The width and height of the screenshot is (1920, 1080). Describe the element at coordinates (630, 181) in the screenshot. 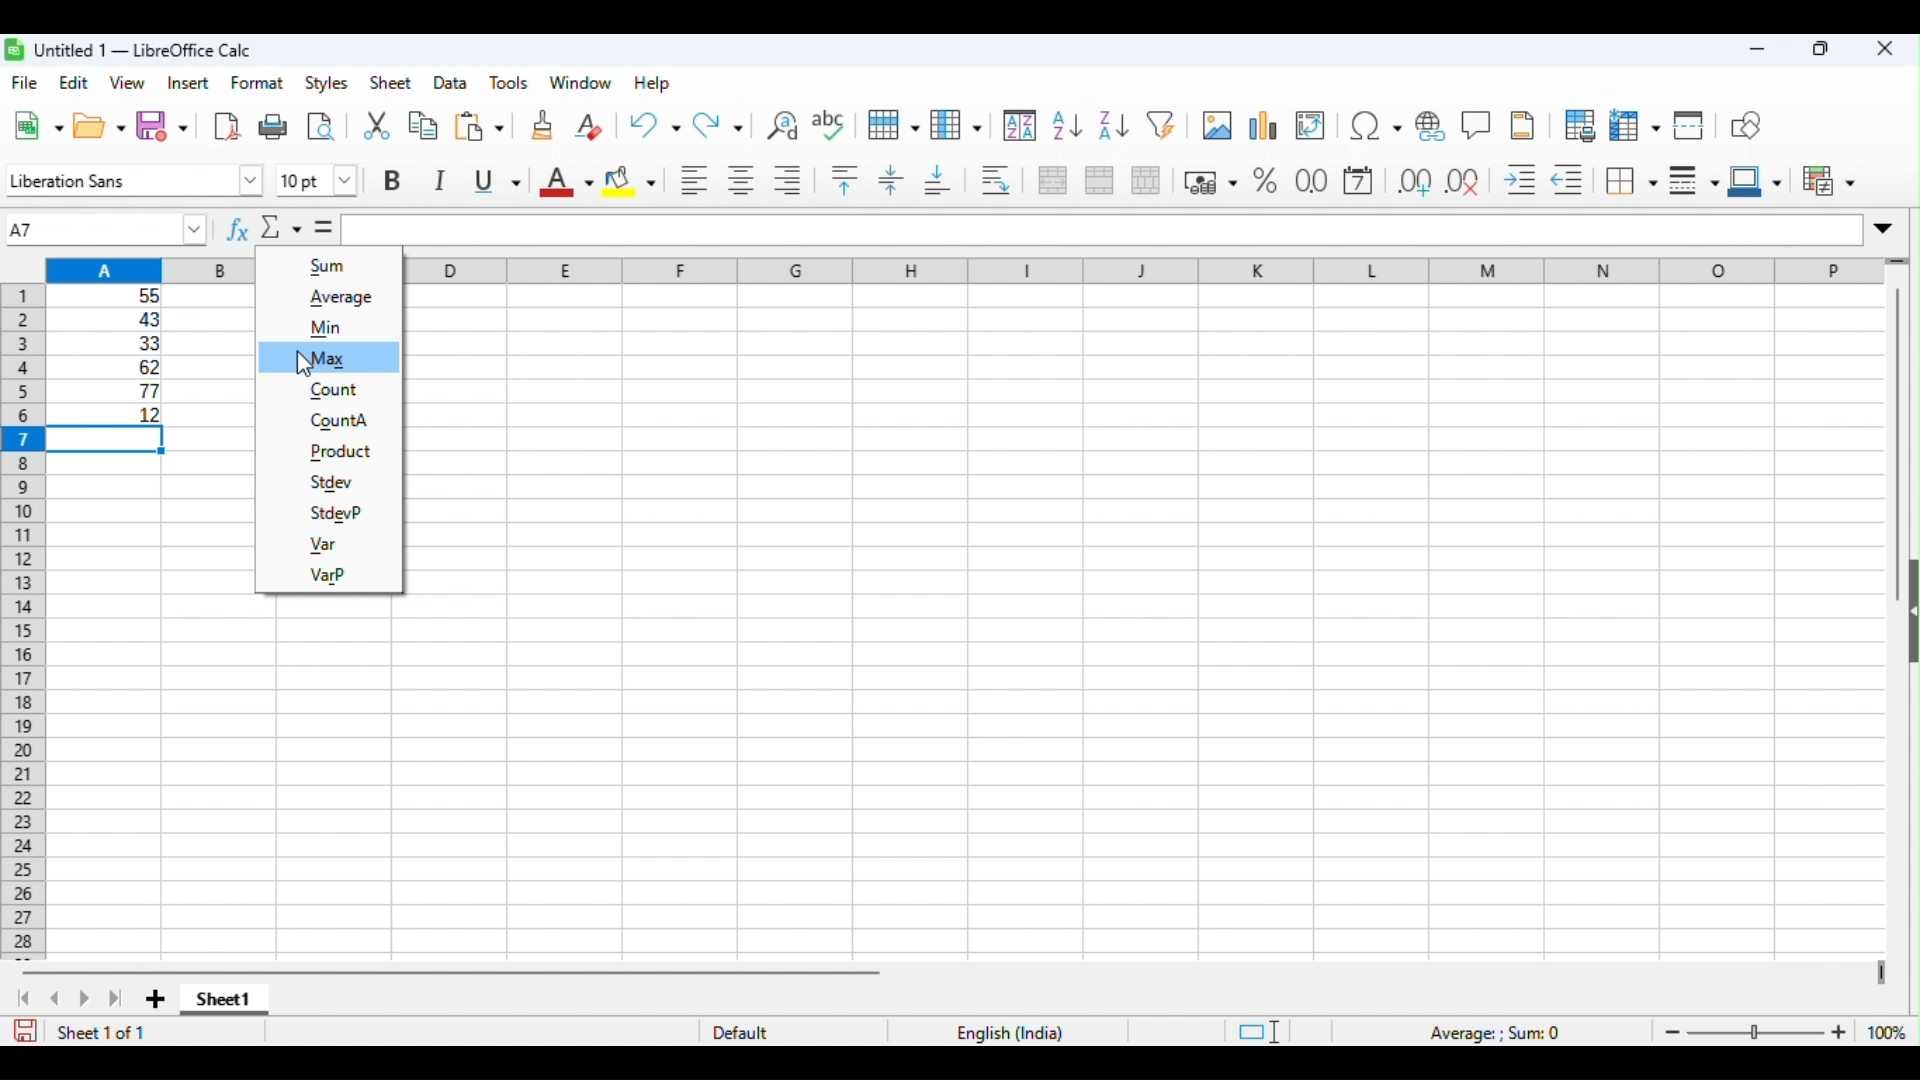

I see `background color` at that location.